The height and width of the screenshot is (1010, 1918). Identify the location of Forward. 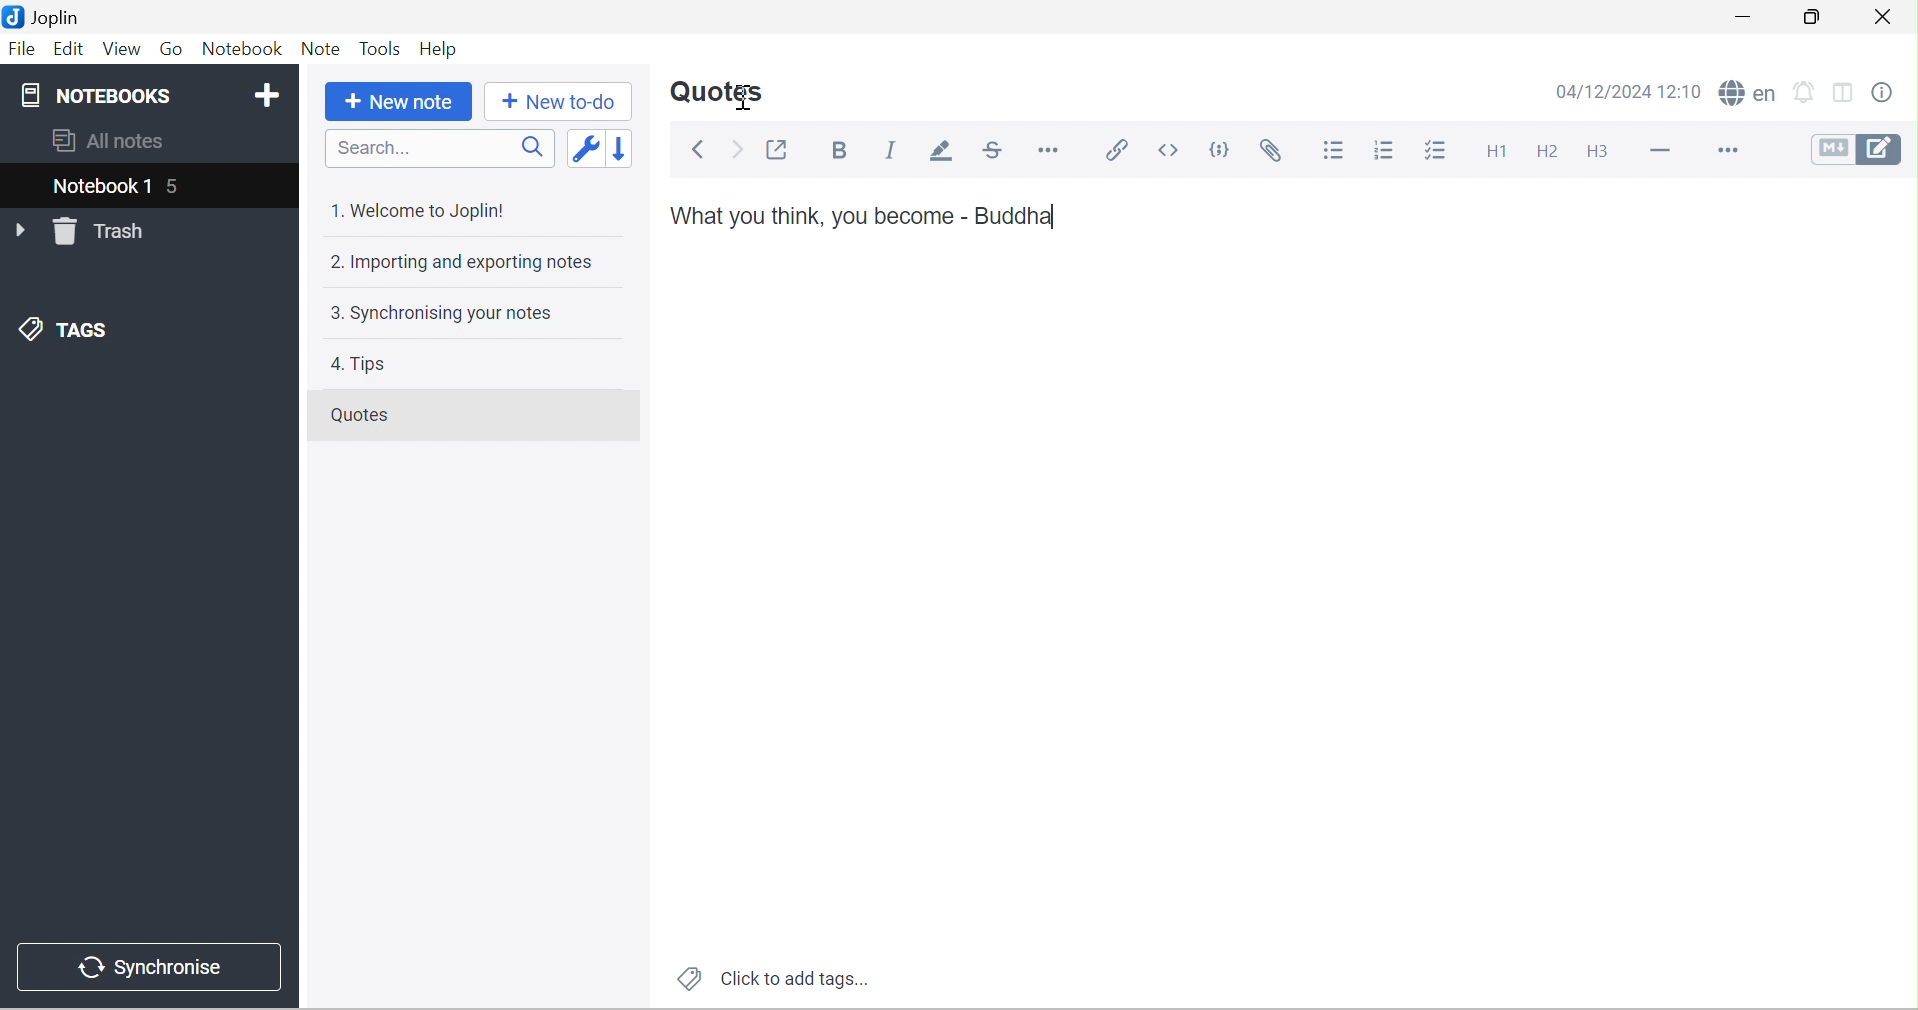
(737, 151).